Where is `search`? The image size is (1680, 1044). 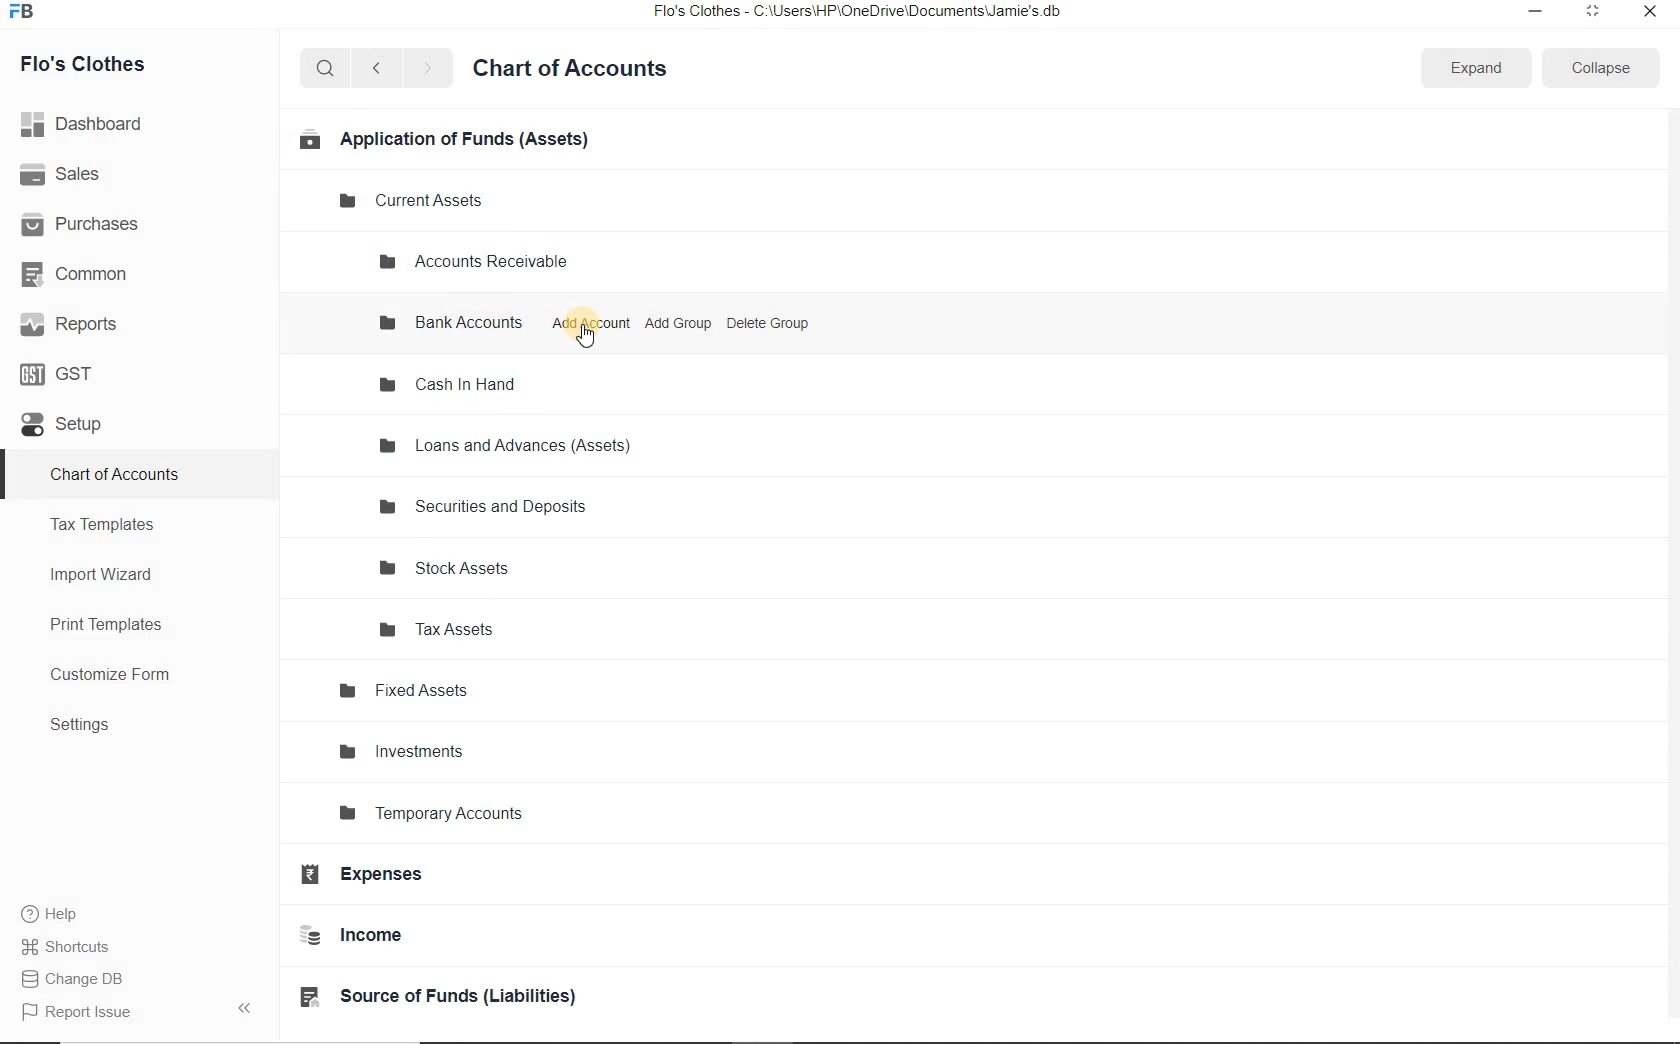 search is located at coordinates (326, 69).